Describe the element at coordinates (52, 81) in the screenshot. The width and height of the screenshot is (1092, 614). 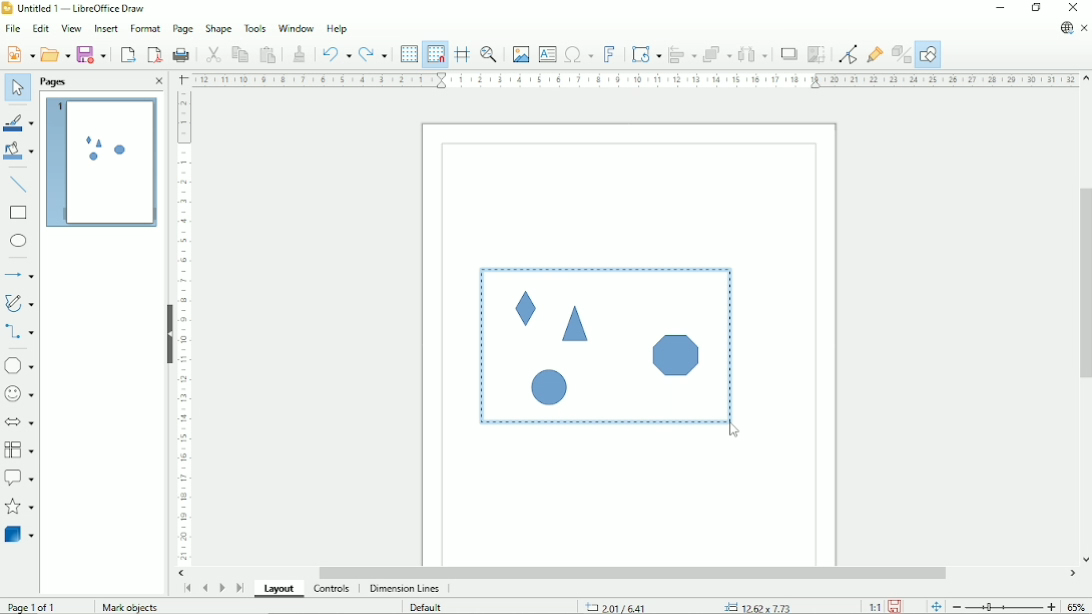
I see `Pages` at that location.